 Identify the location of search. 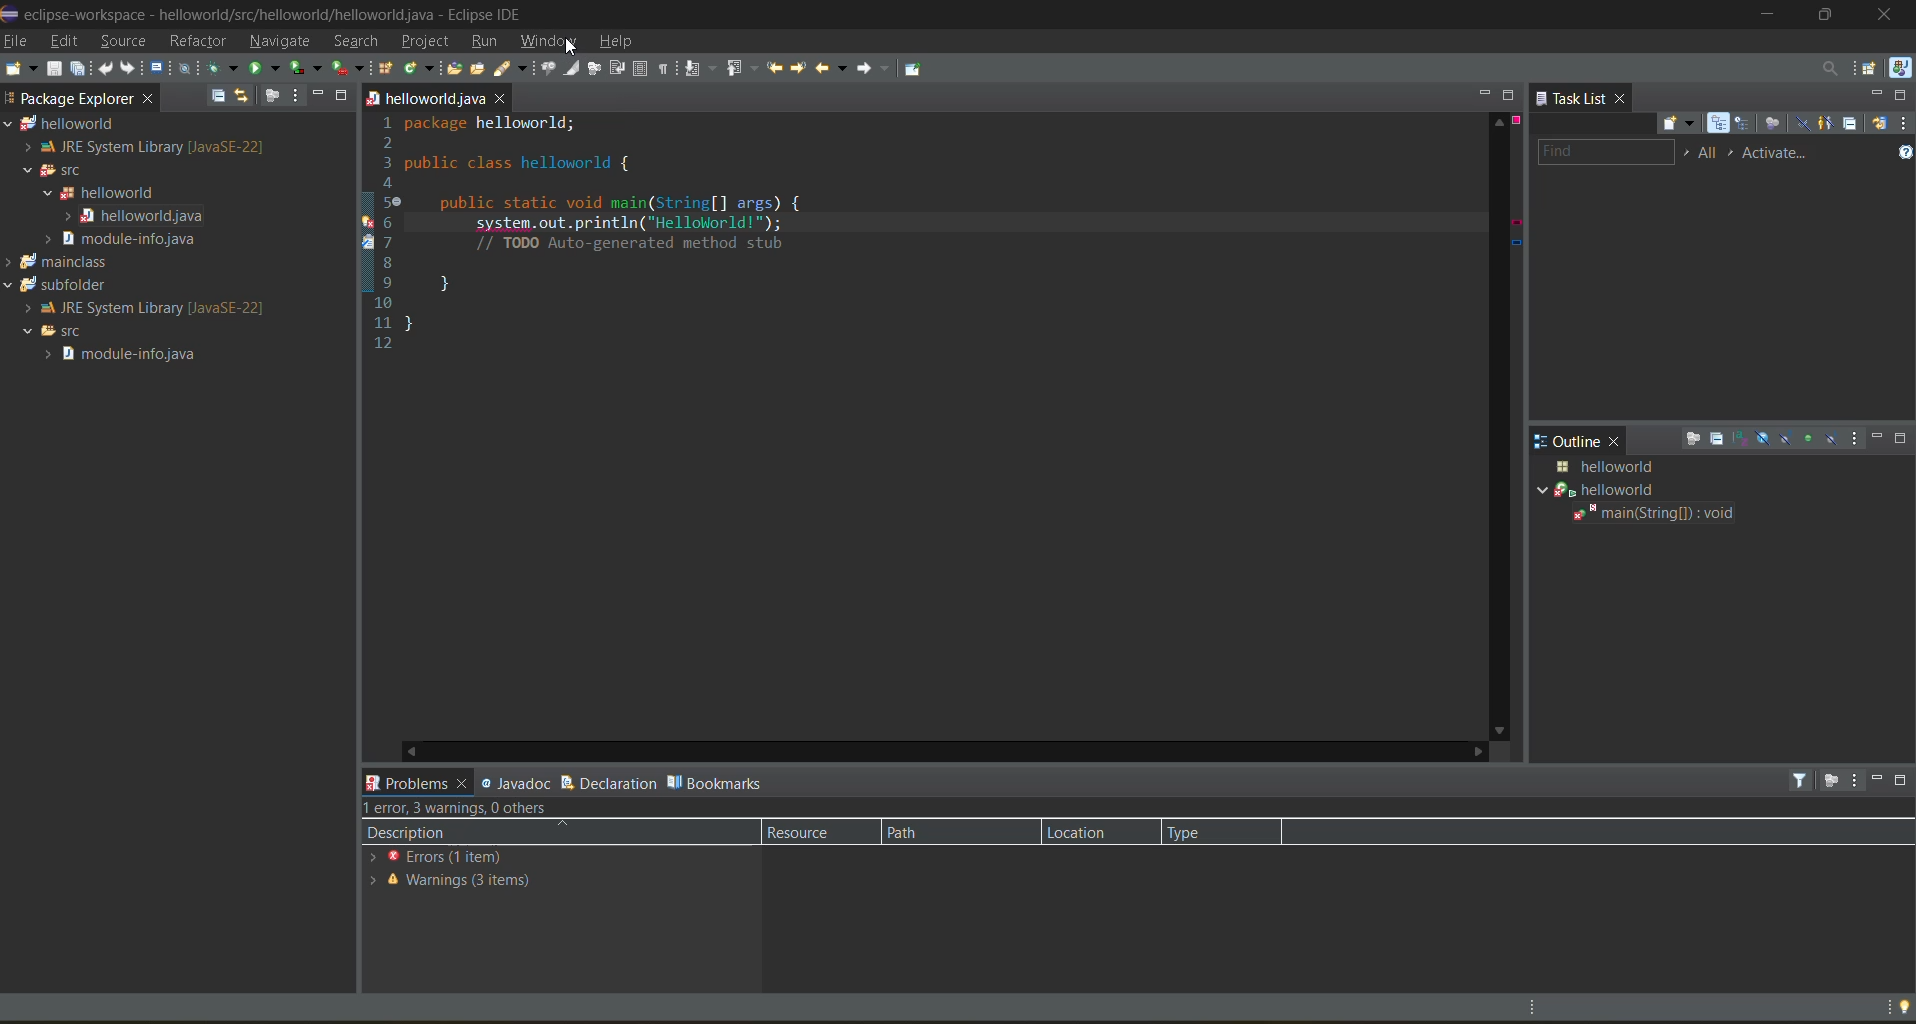
(353, 43).